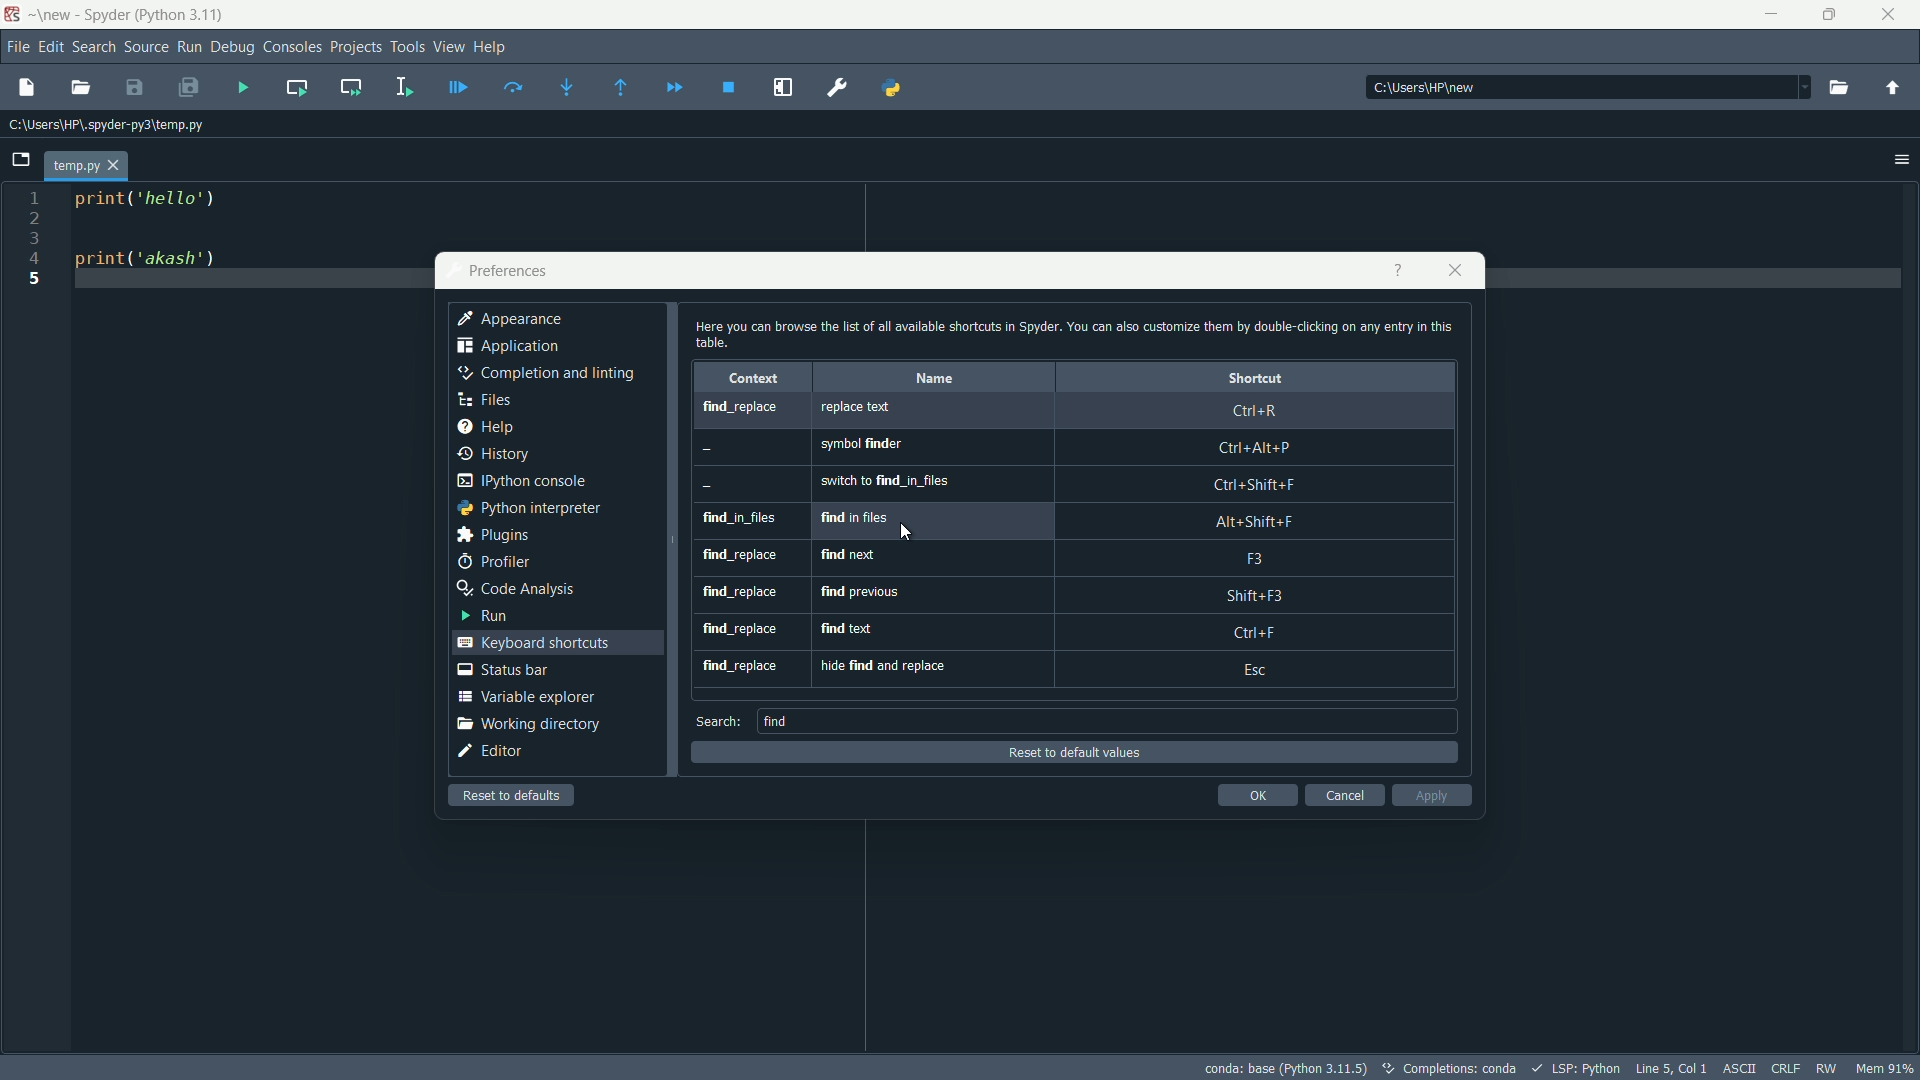 The height and width of the screenshot is (1080, 1920). Describe the element at coordinates (1345, 797) in the screenshot. I see `cancel` at that location.